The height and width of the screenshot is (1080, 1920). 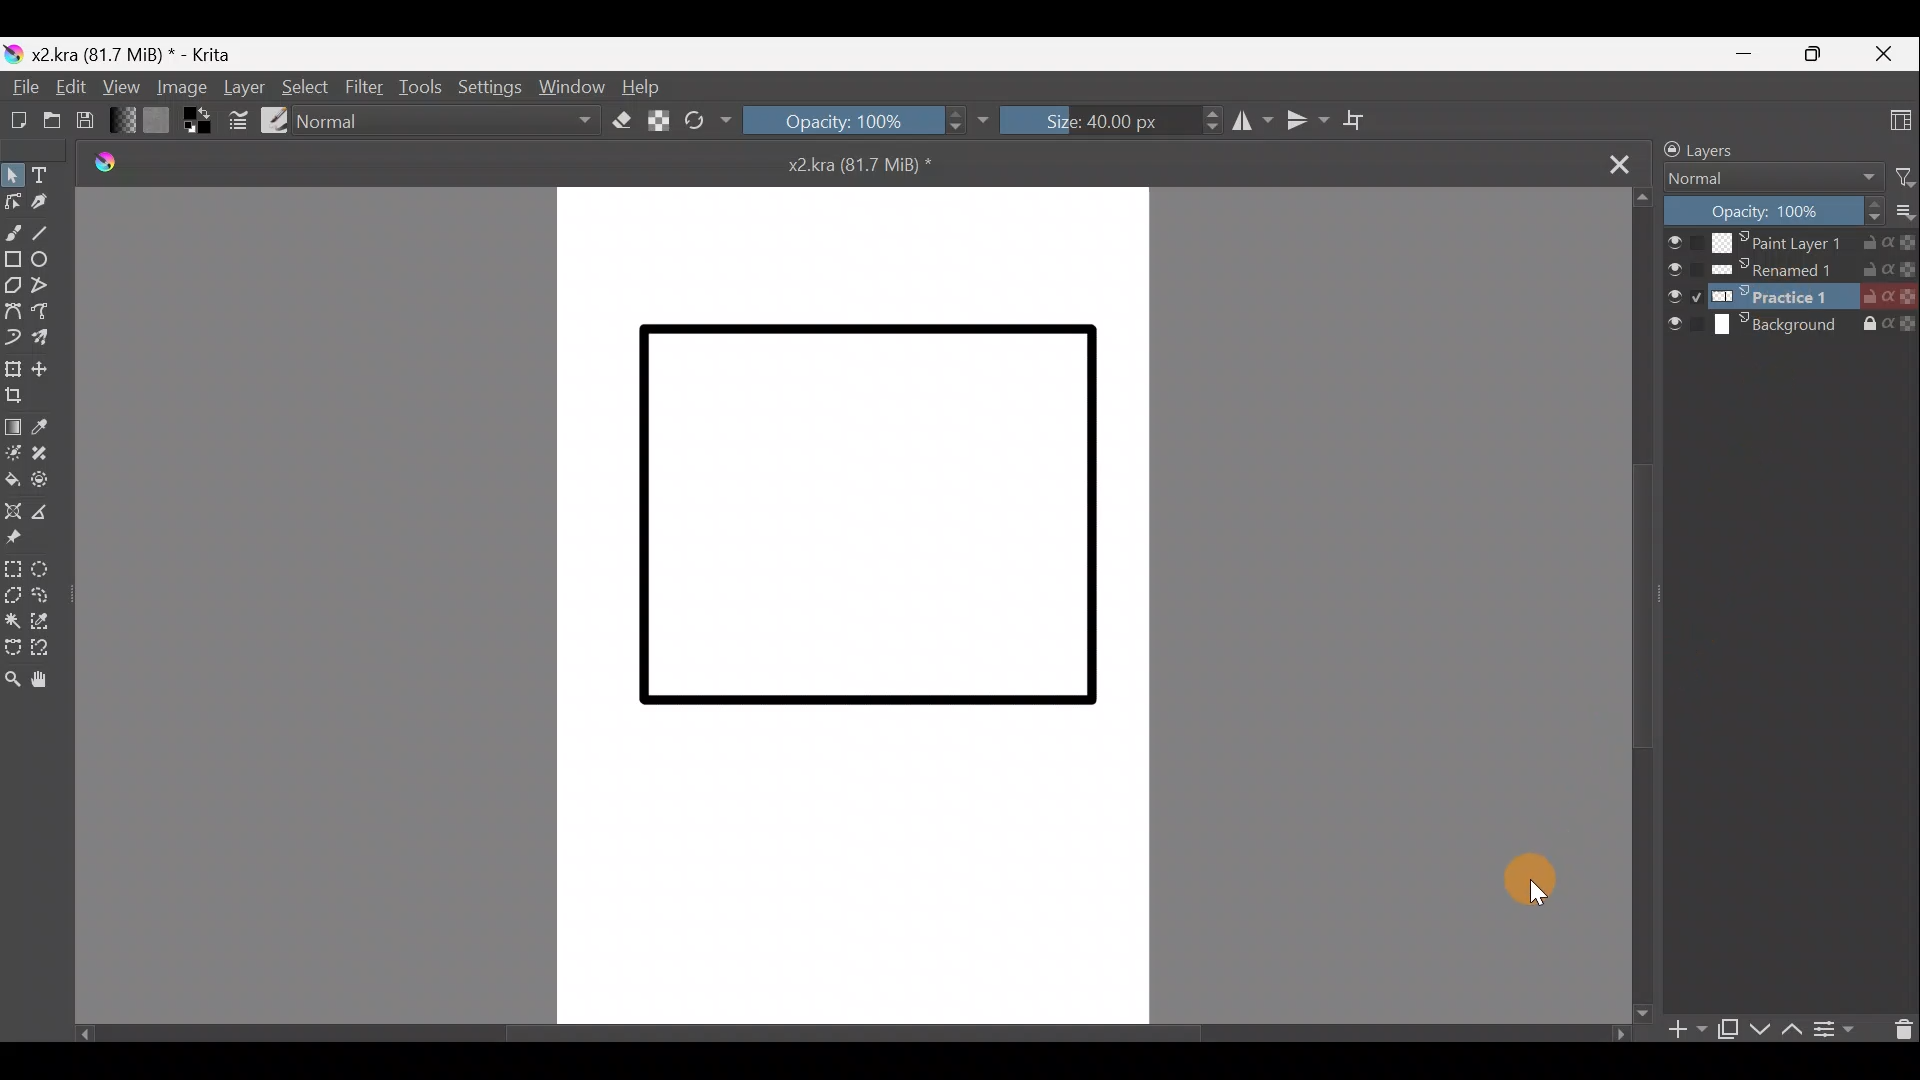 What do you see at coordinates (1769, 179) in the screenshot?
I see `Normal Blending mode` at bounding box center [1769, 179].